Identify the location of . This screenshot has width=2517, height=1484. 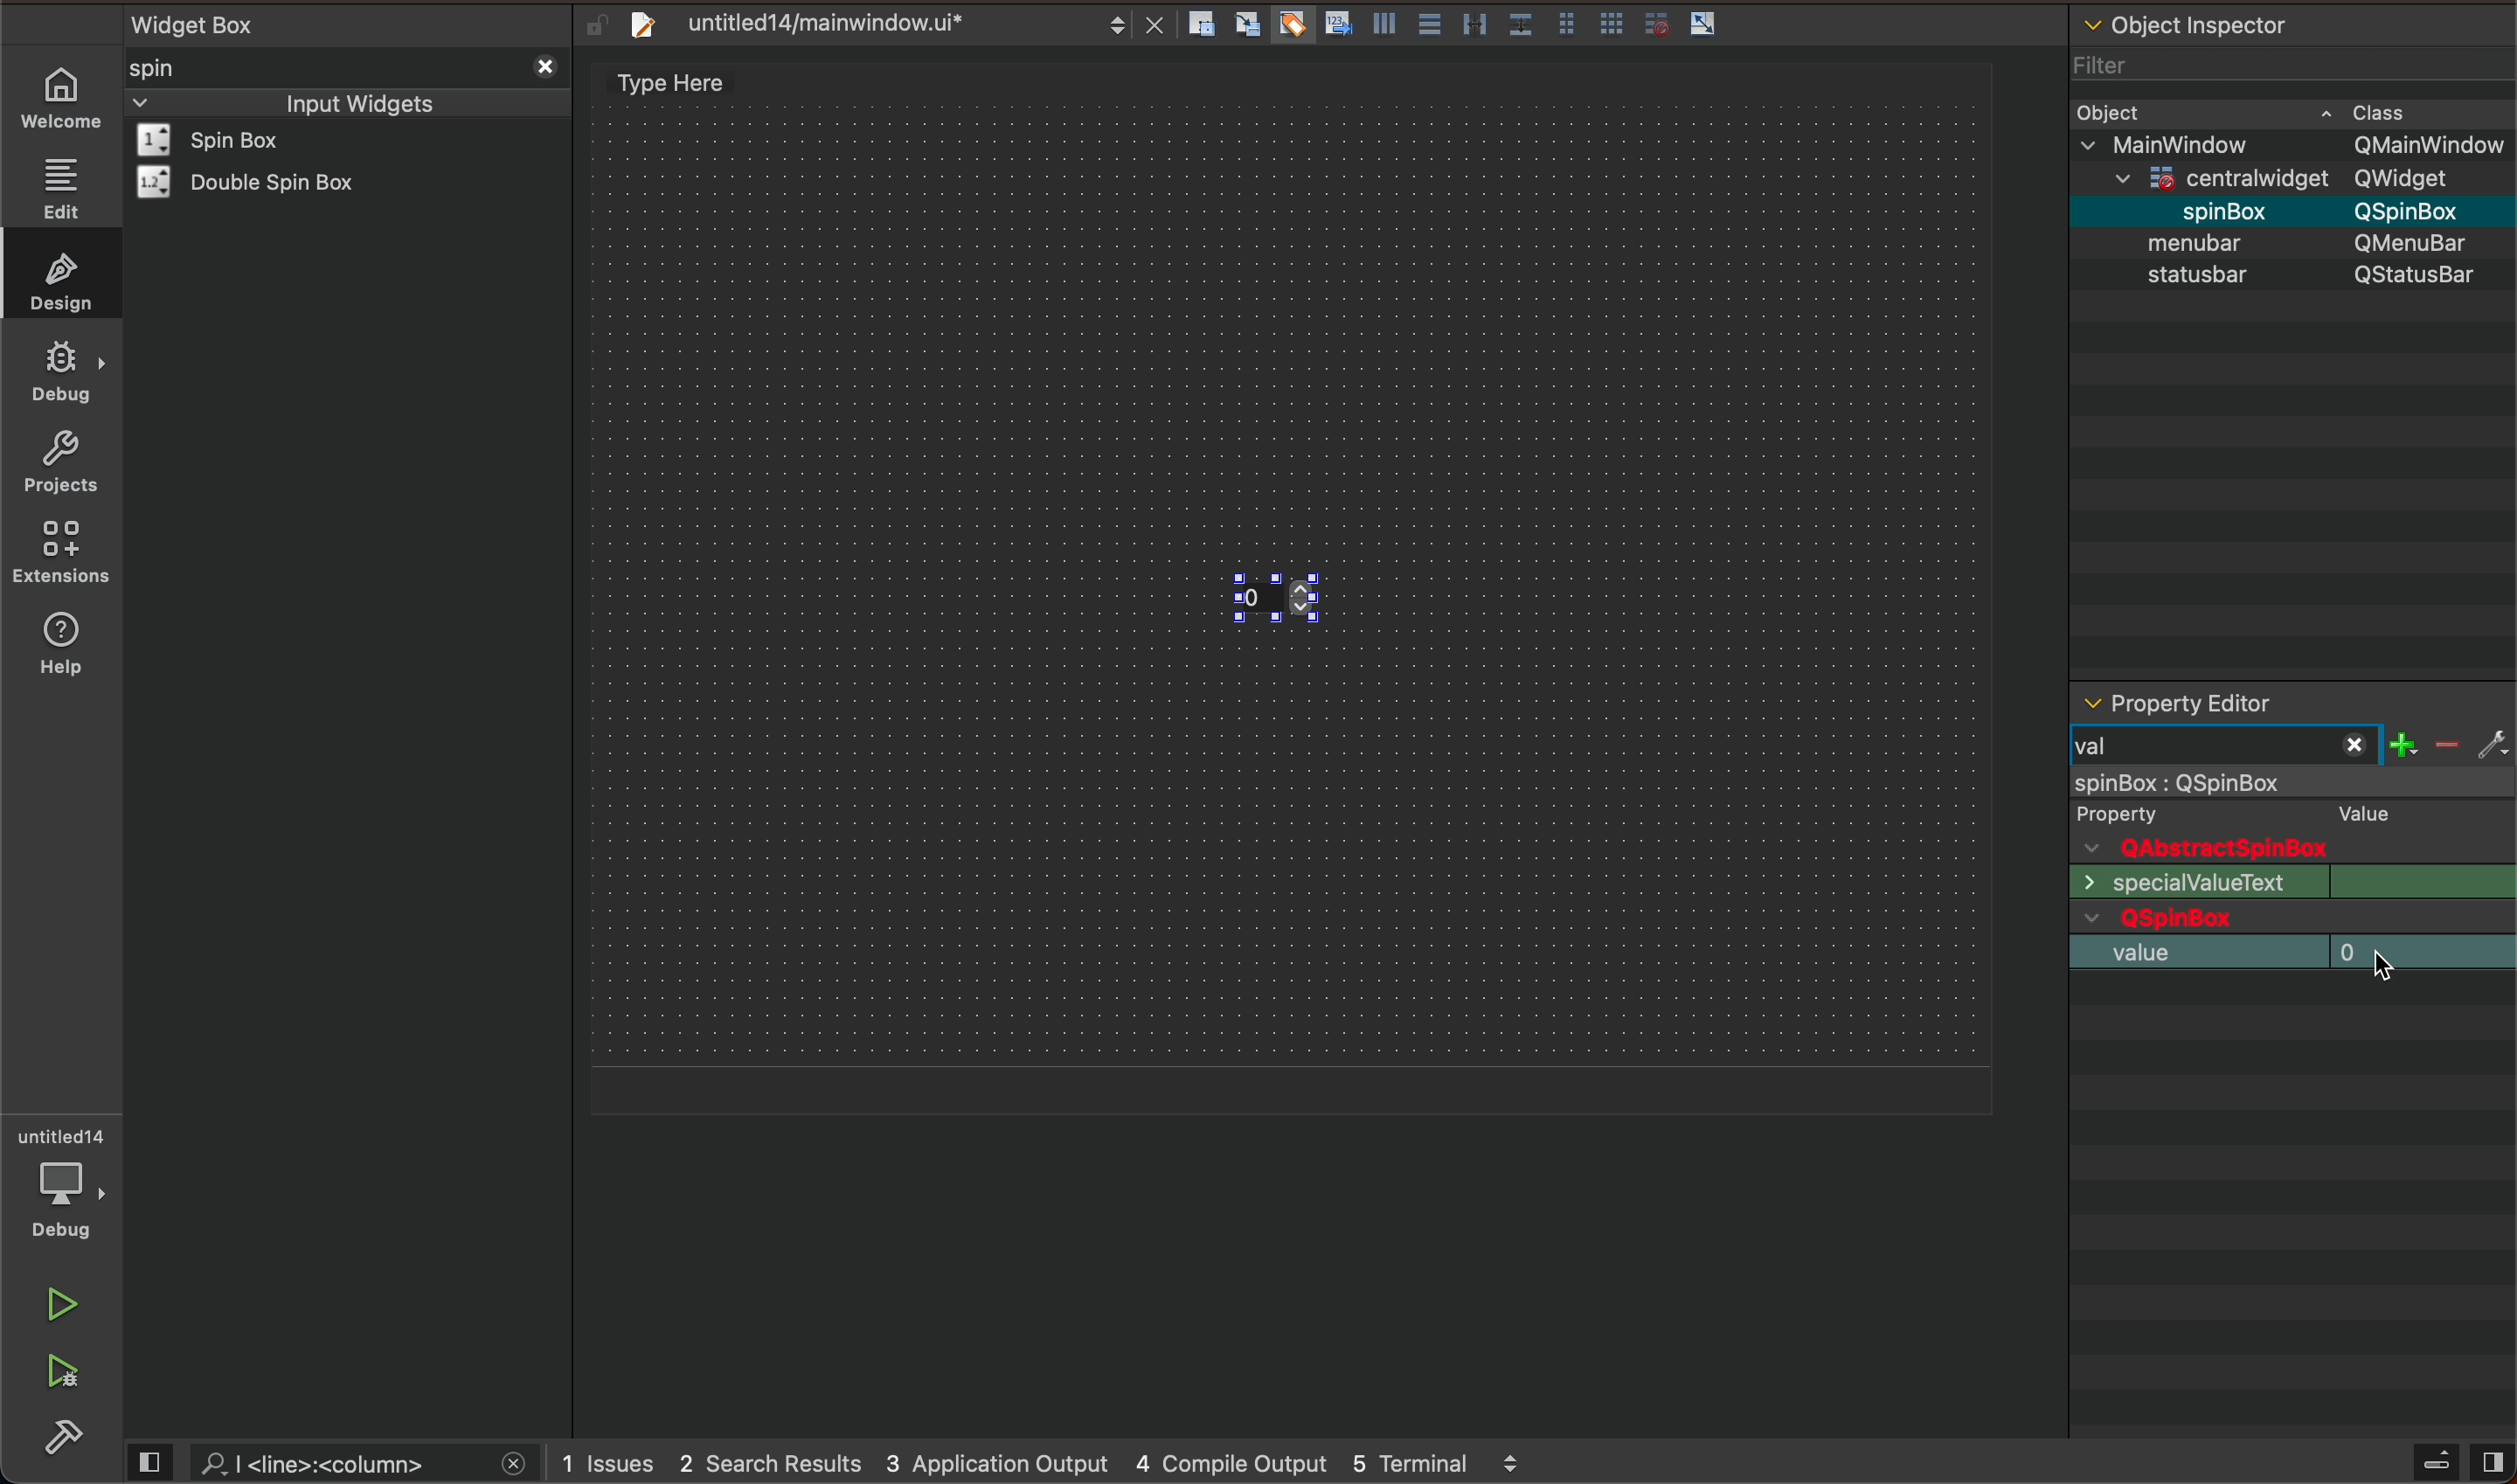
(2418, 178).